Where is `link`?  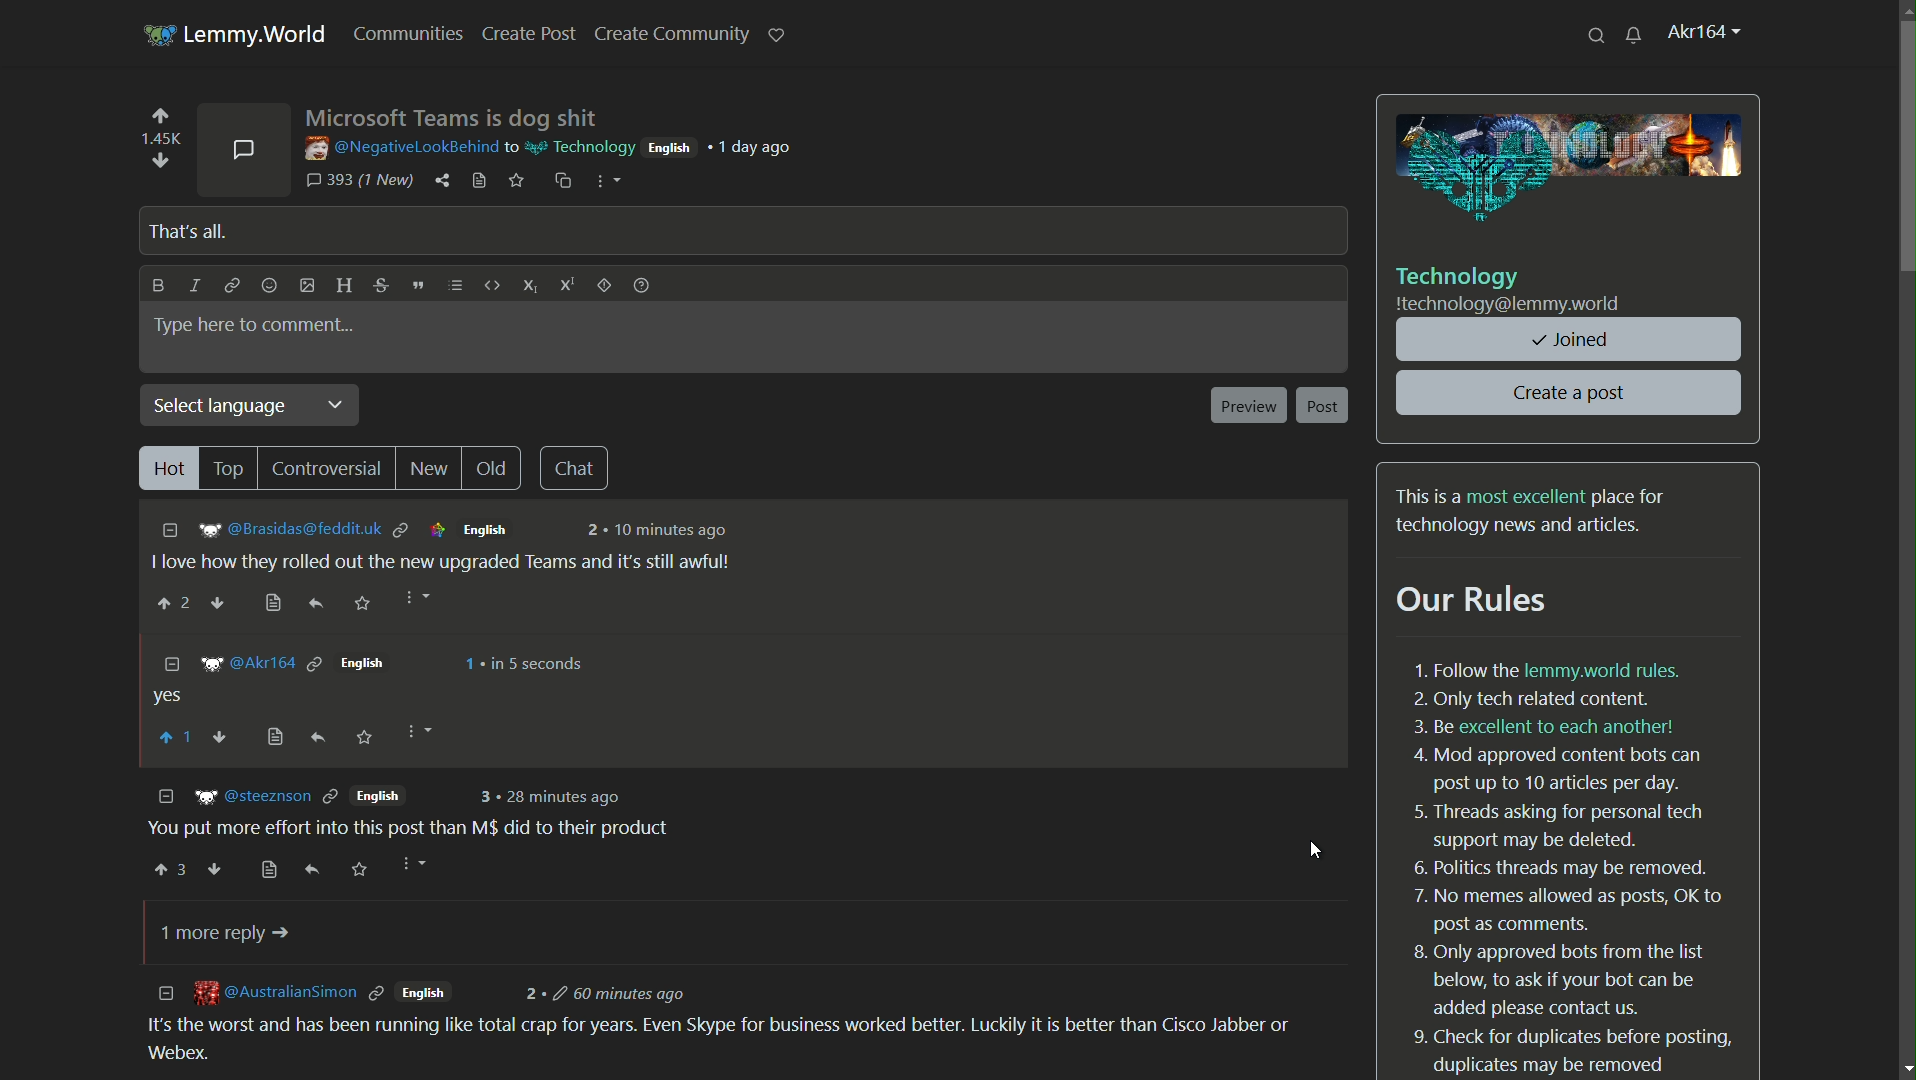 link is located at coordinates (313, 664).